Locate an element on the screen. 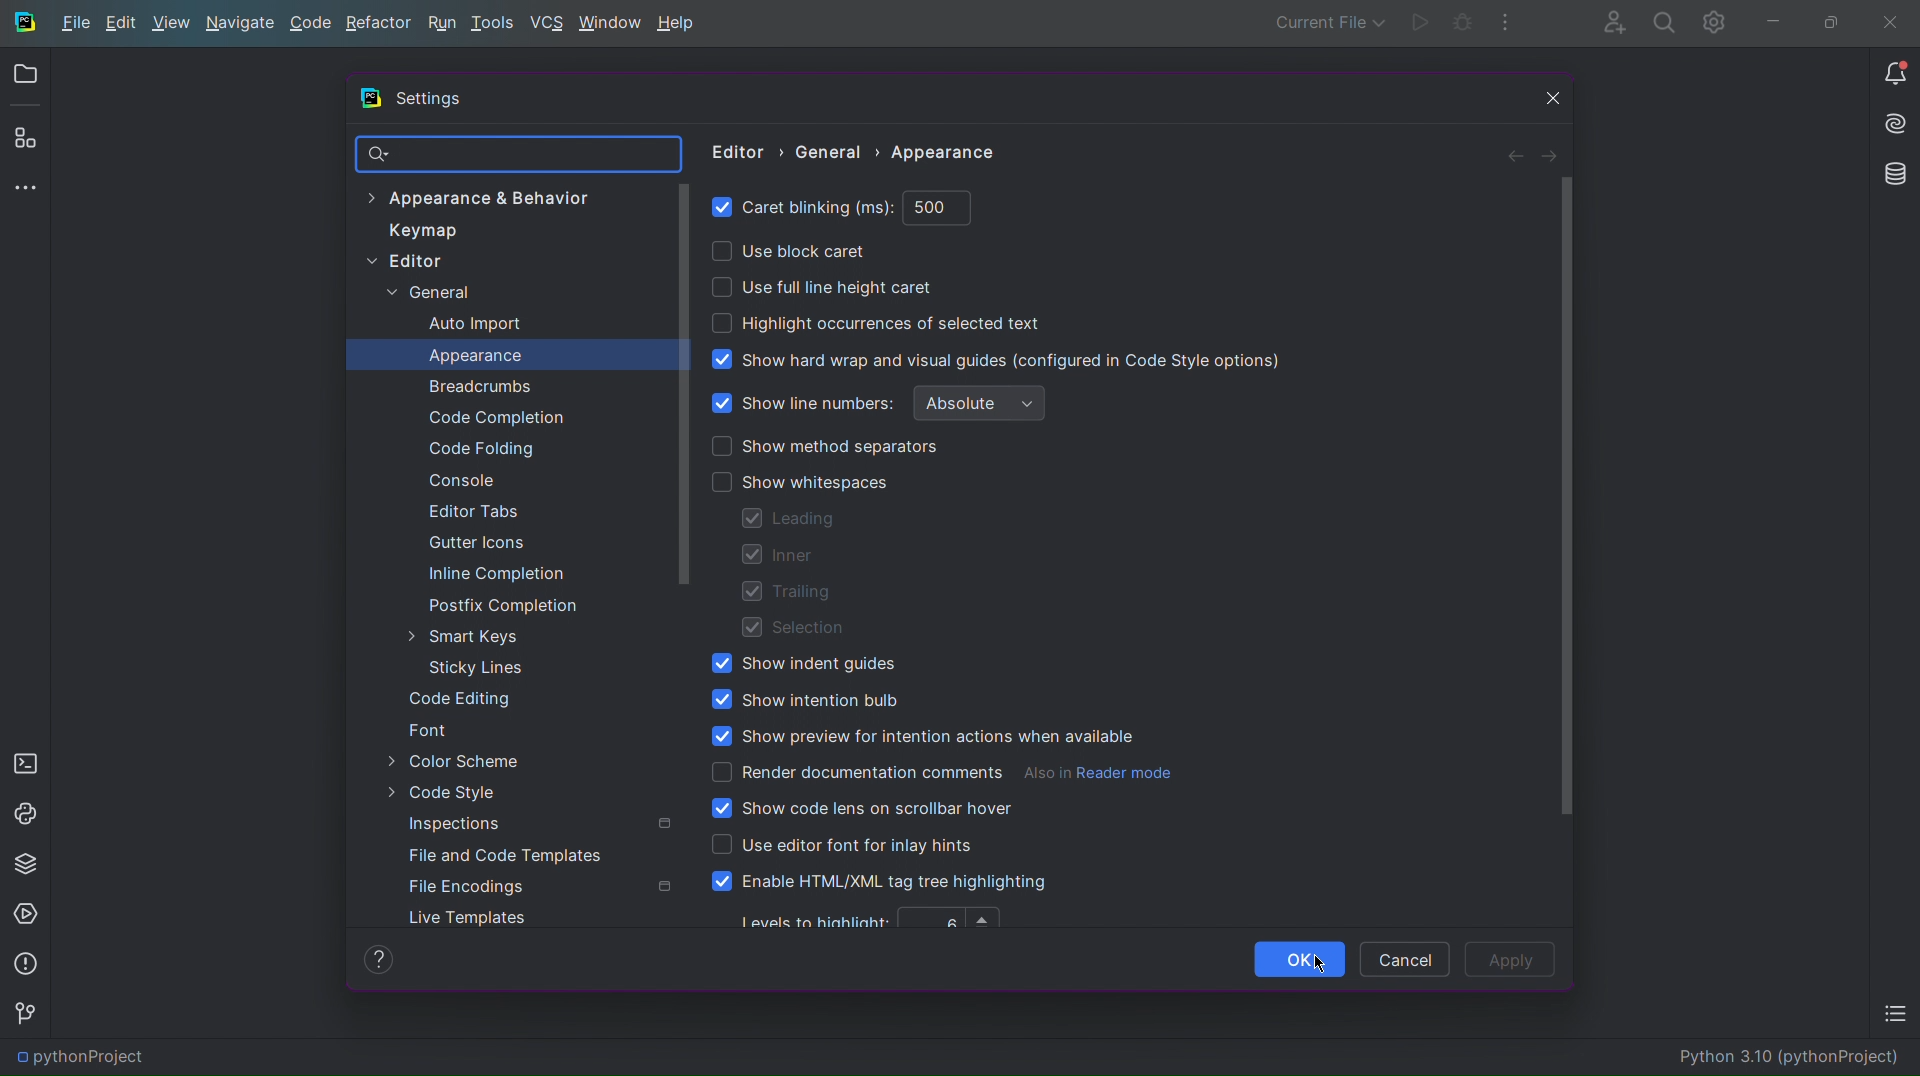  Inspections is located at coordinates (461, 825).